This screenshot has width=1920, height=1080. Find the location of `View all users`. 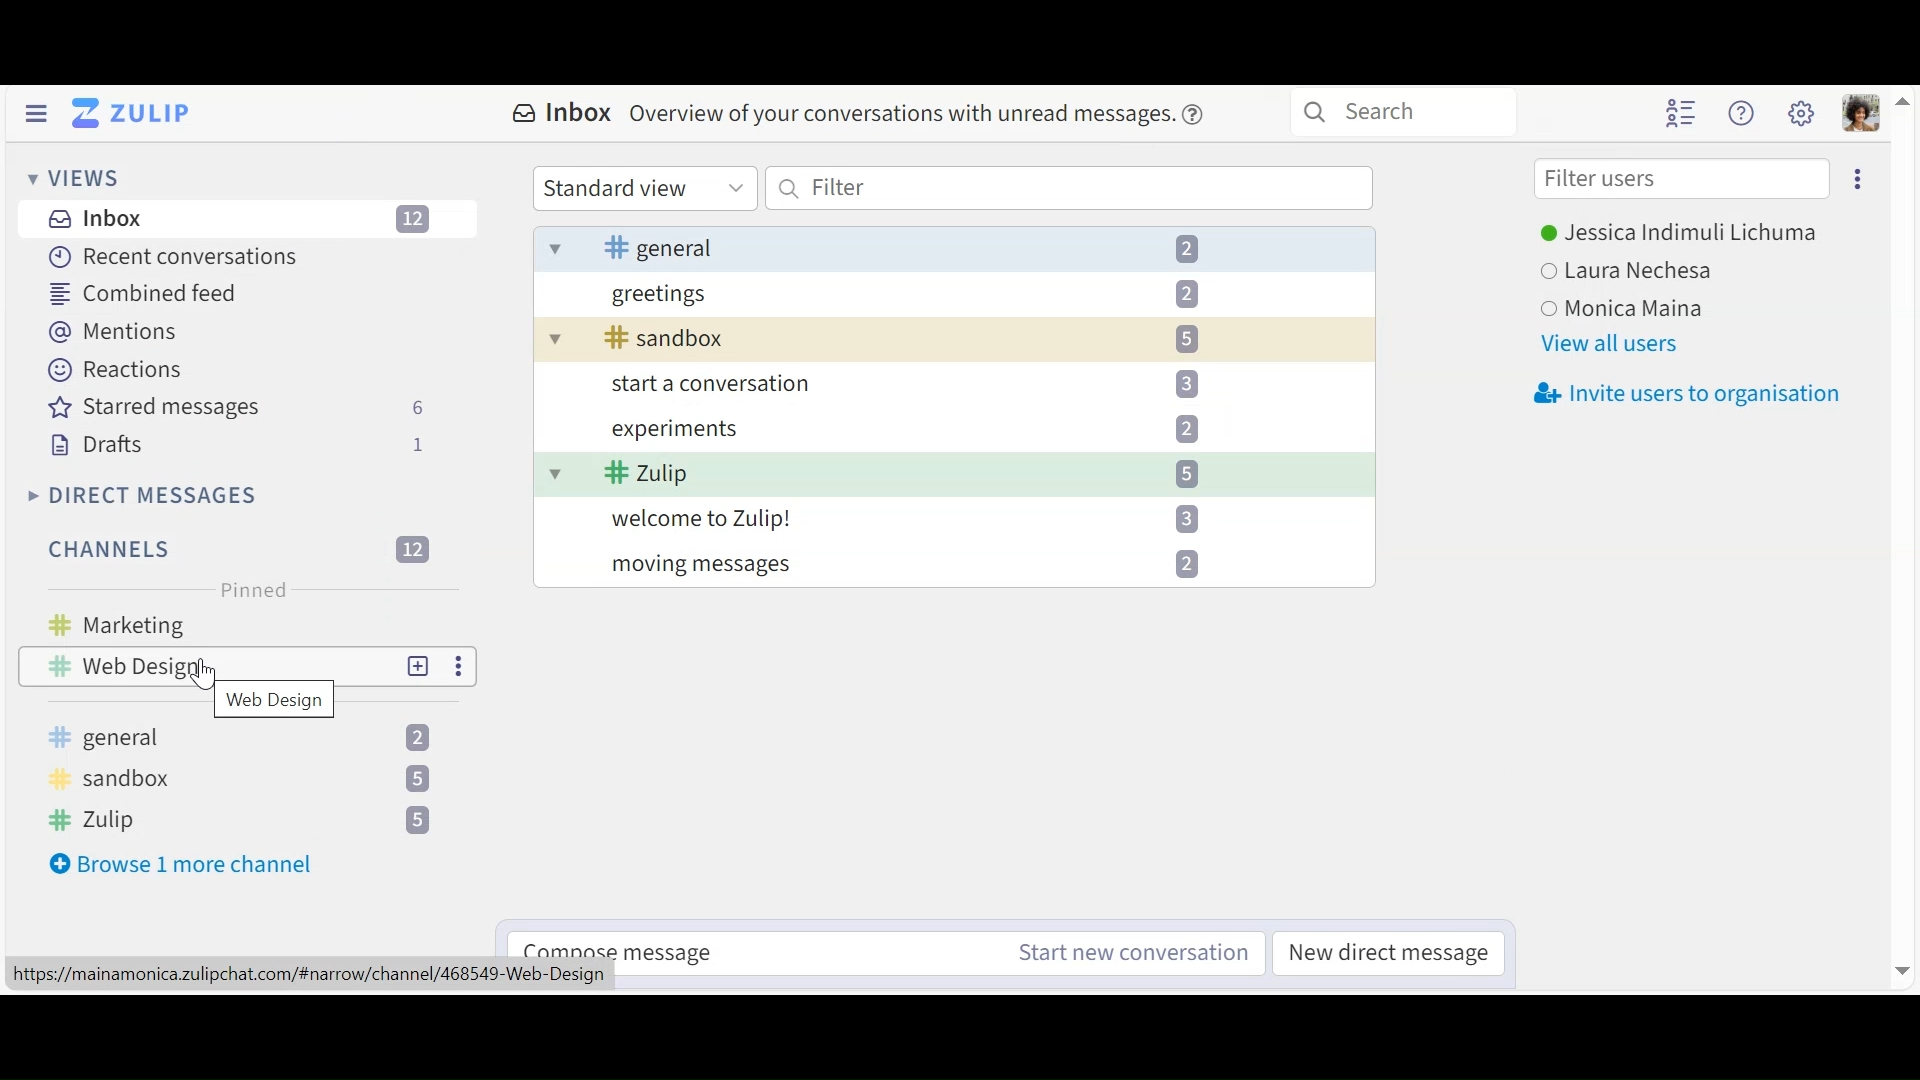

View all users is located at coordinates (1645, 349).